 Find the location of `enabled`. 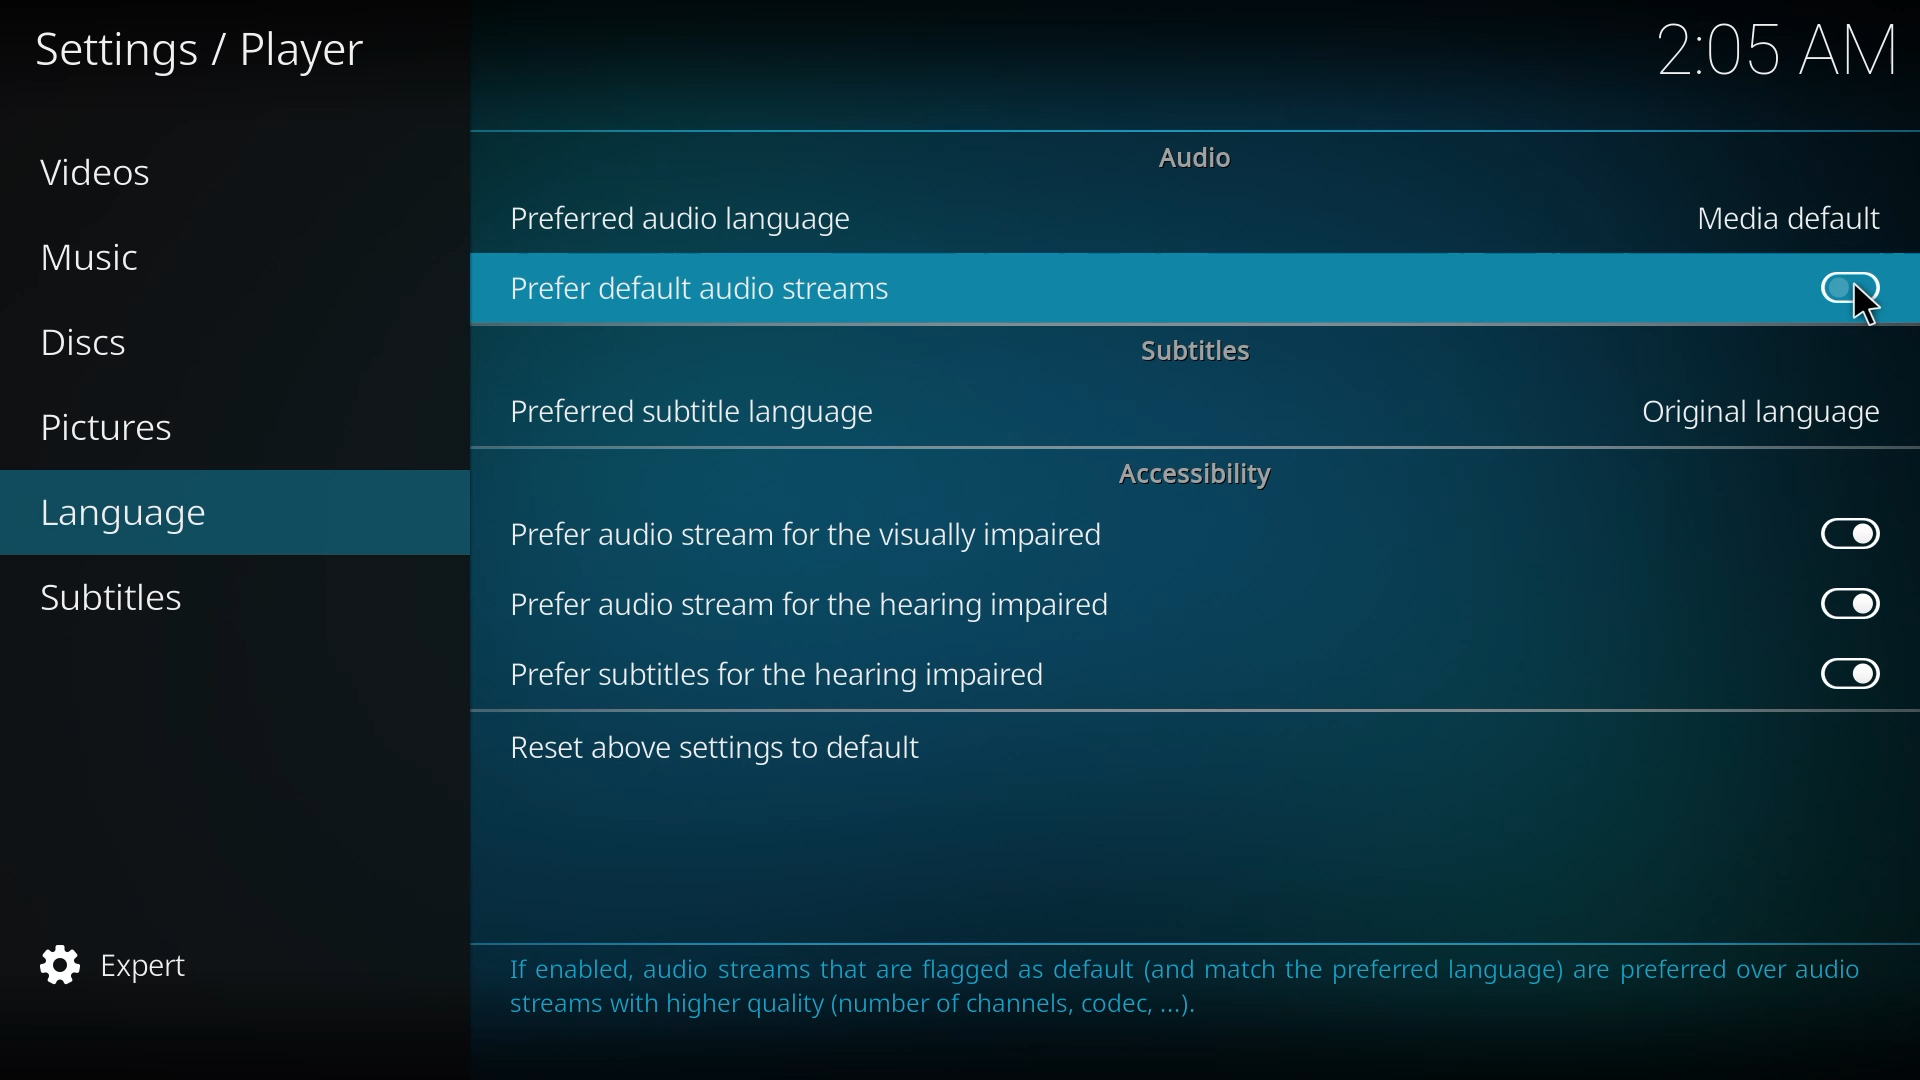

enabled is located at coordinates (1848, 602).